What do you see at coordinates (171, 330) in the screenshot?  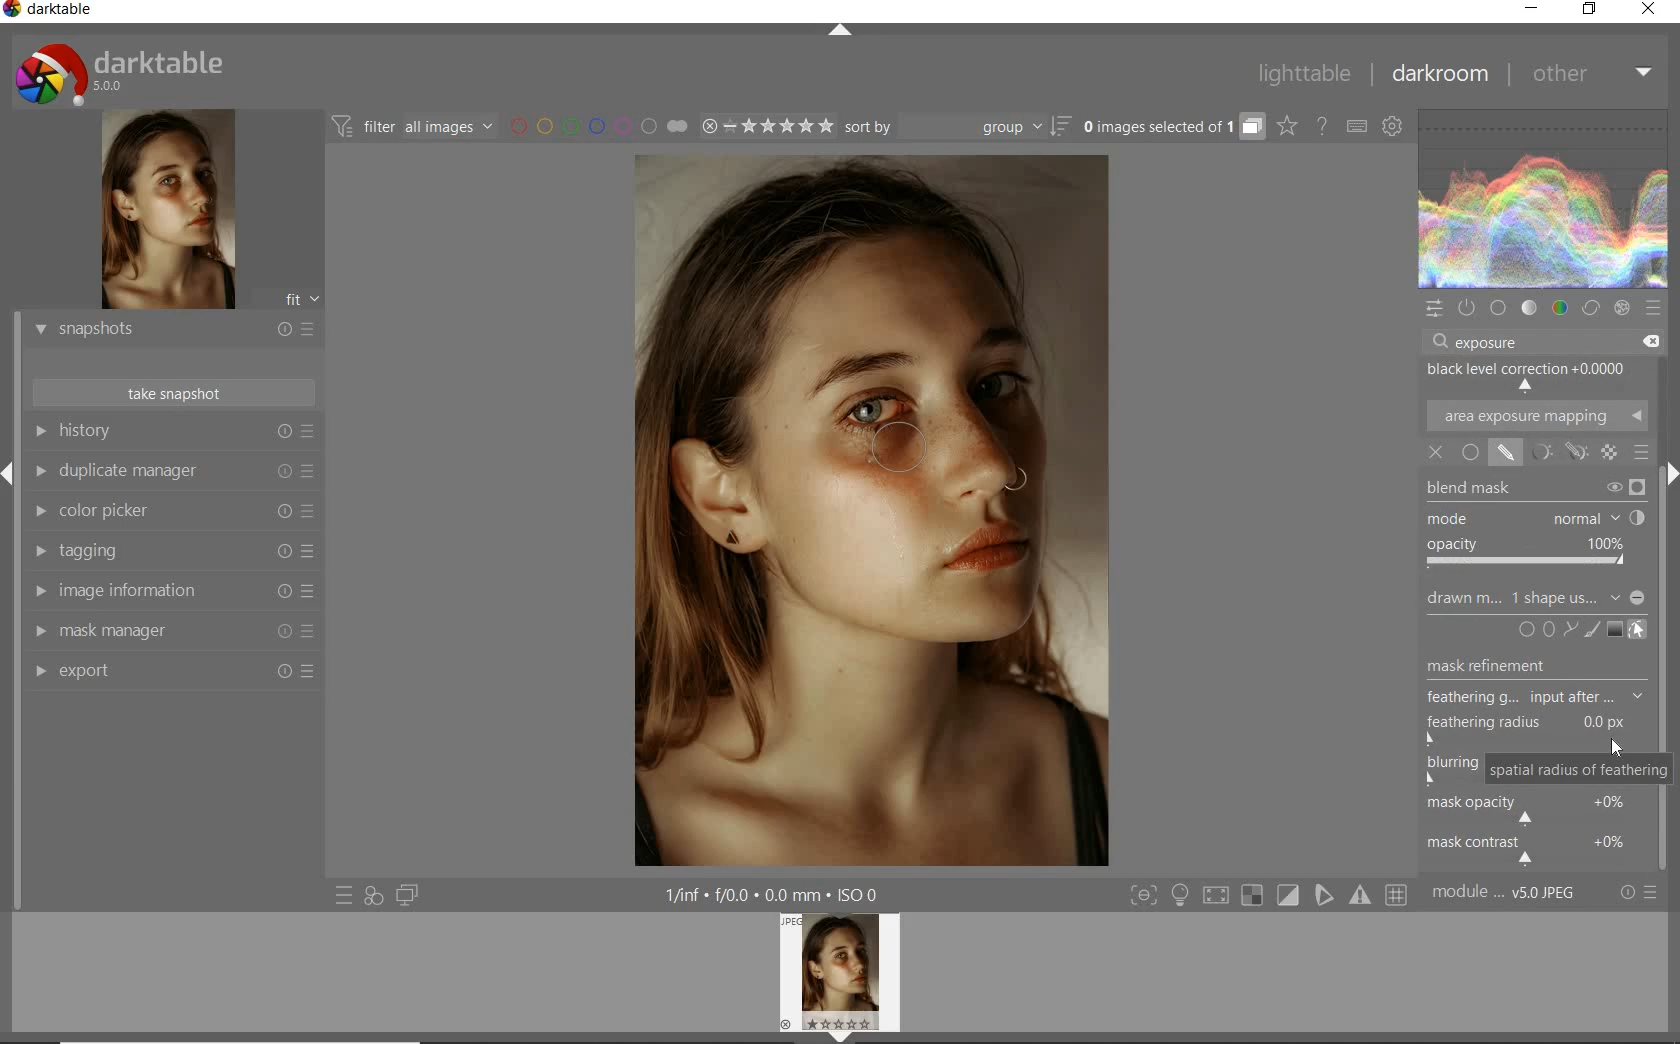 I see `snapshots` at bounding box center [171, 330].